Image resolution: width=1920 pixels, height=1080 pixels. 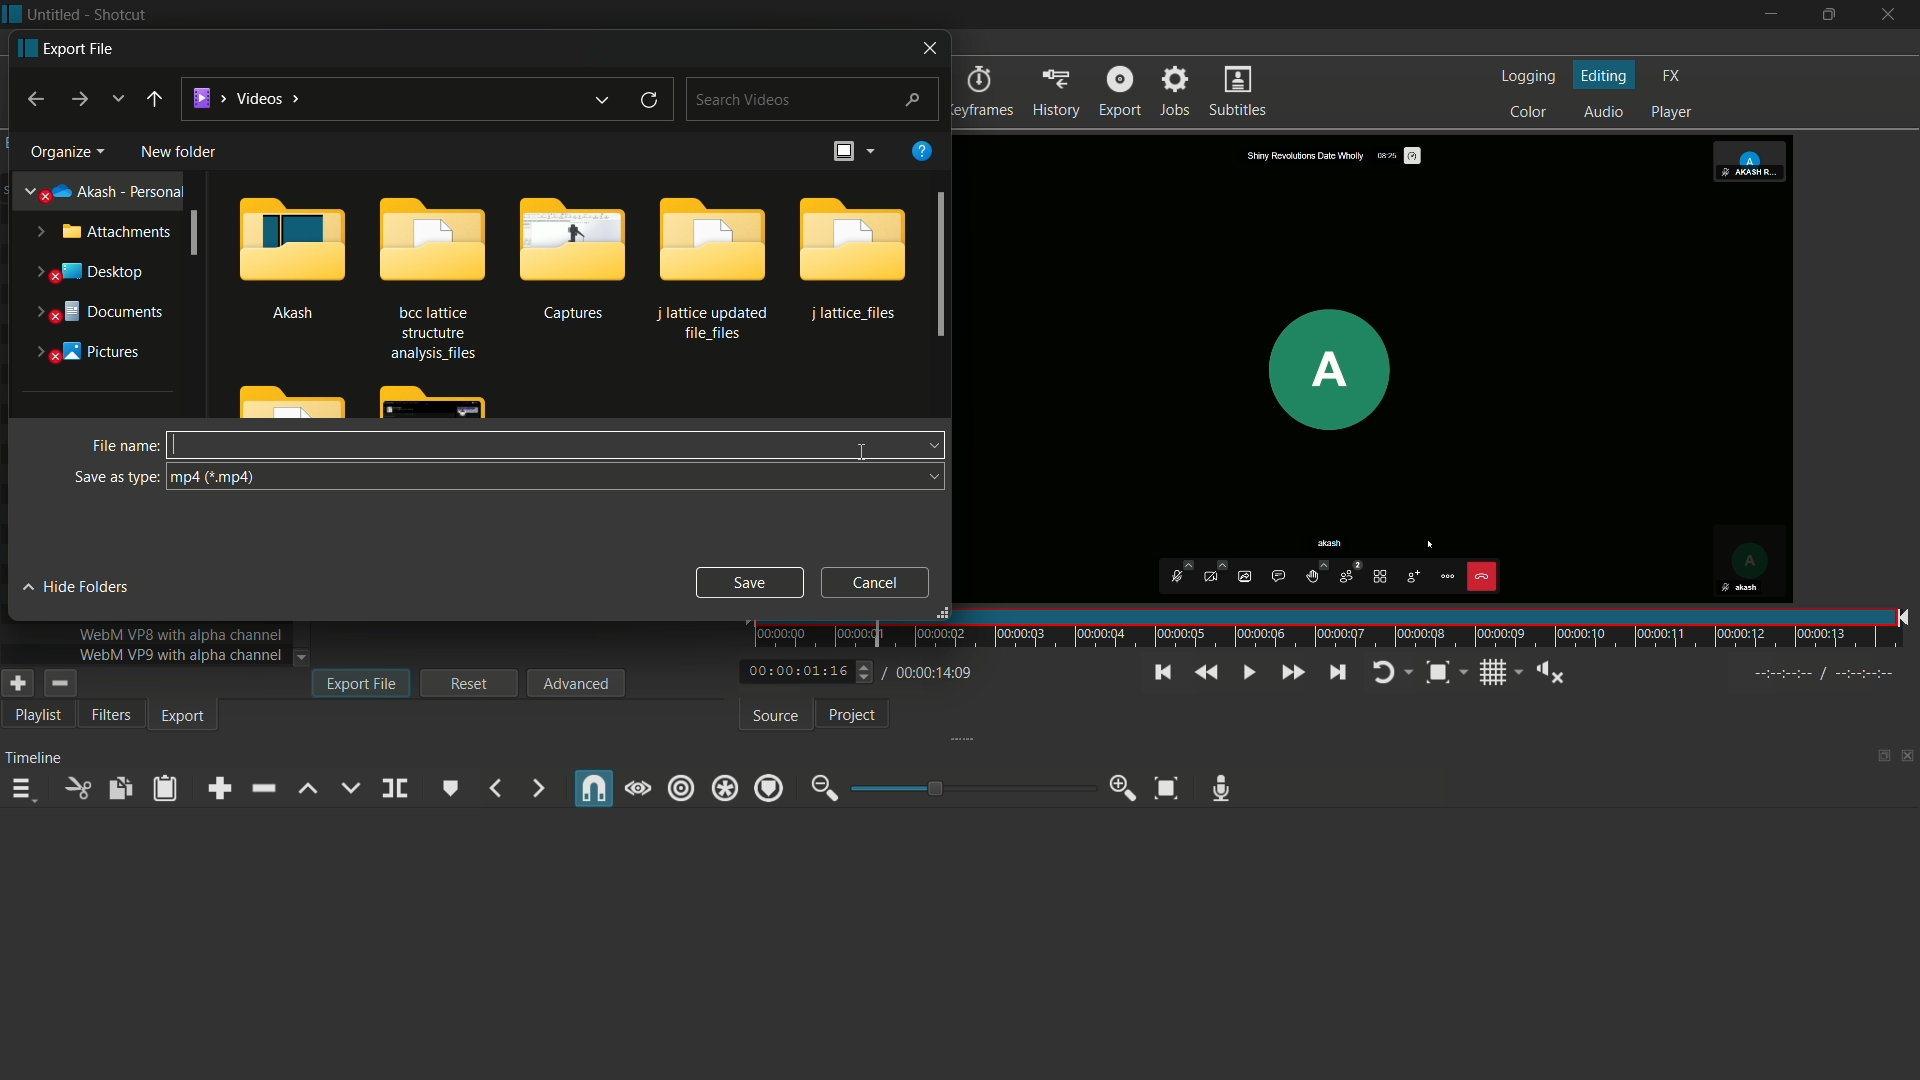 What do you see at coordinates (1890, 15) in the screenshot?
I see `close app` at bounding box center [1890, 15].